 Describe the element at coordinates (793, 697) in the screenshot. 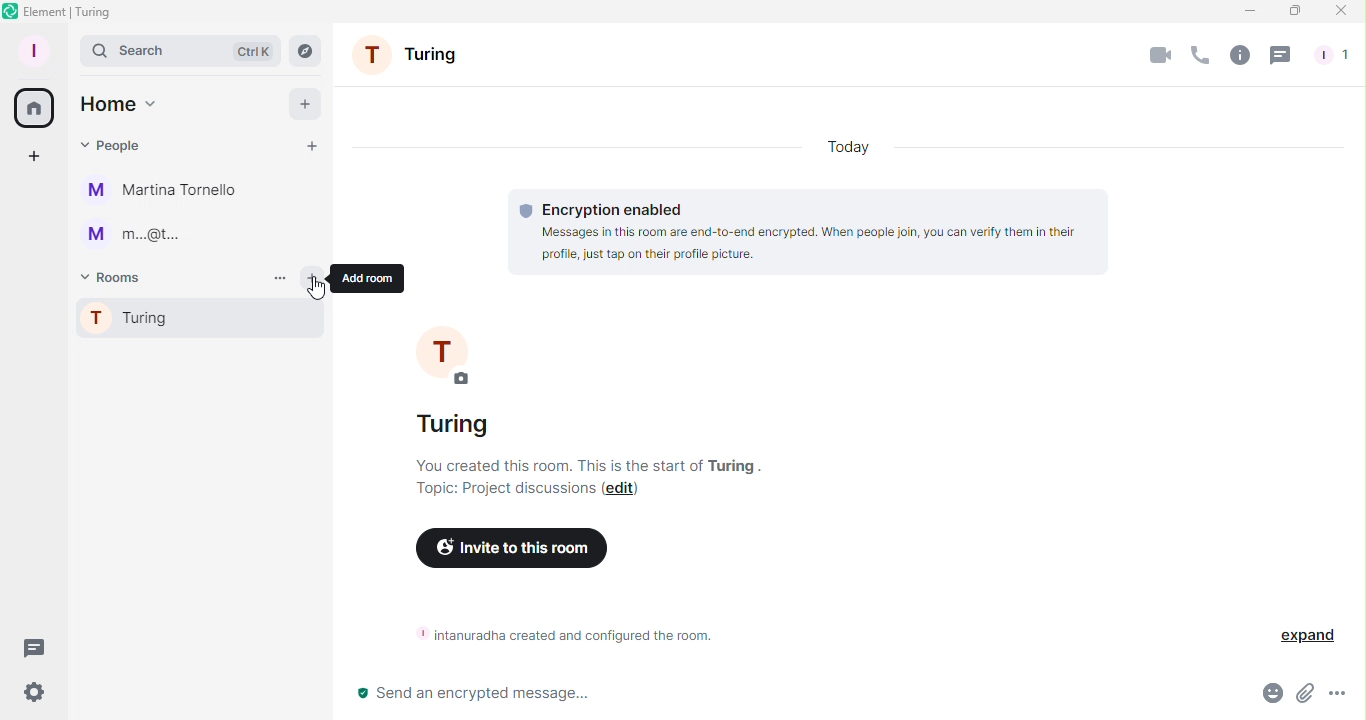

I see `Write message` at that location.